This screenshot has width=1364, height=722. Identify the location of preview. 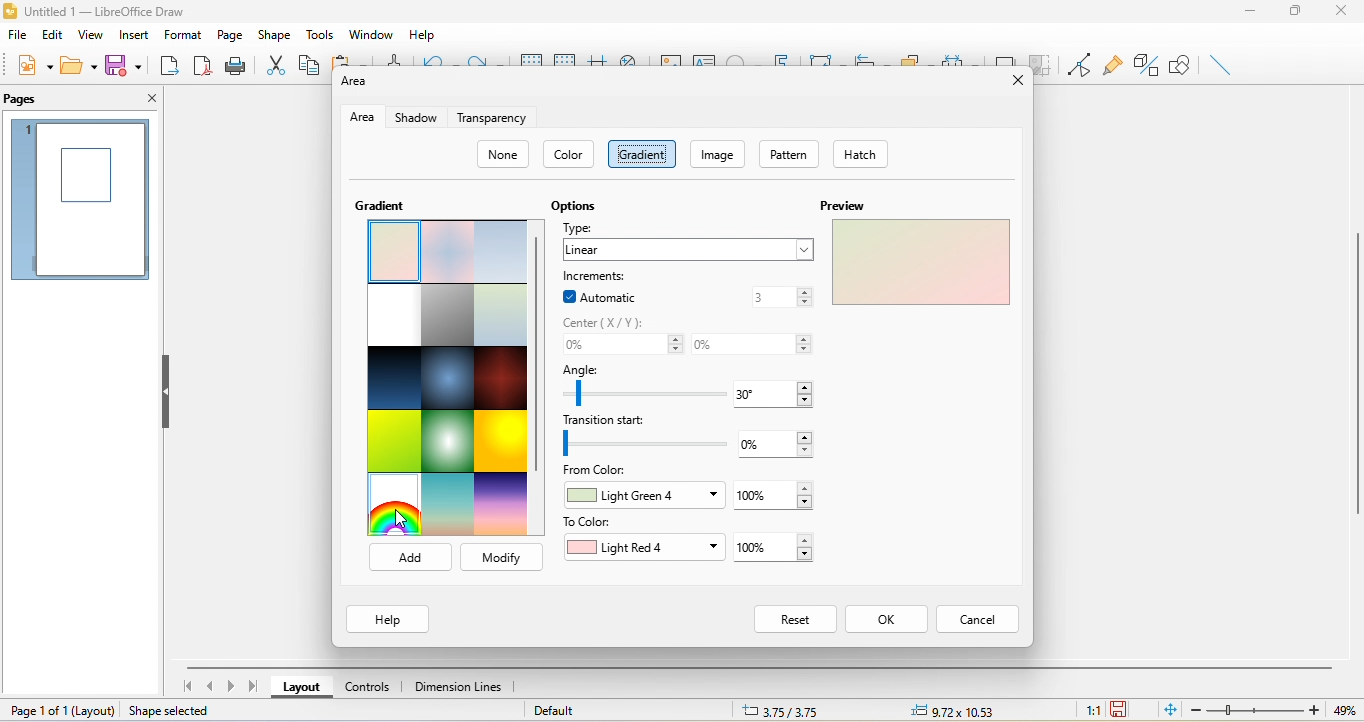
(919, 252).